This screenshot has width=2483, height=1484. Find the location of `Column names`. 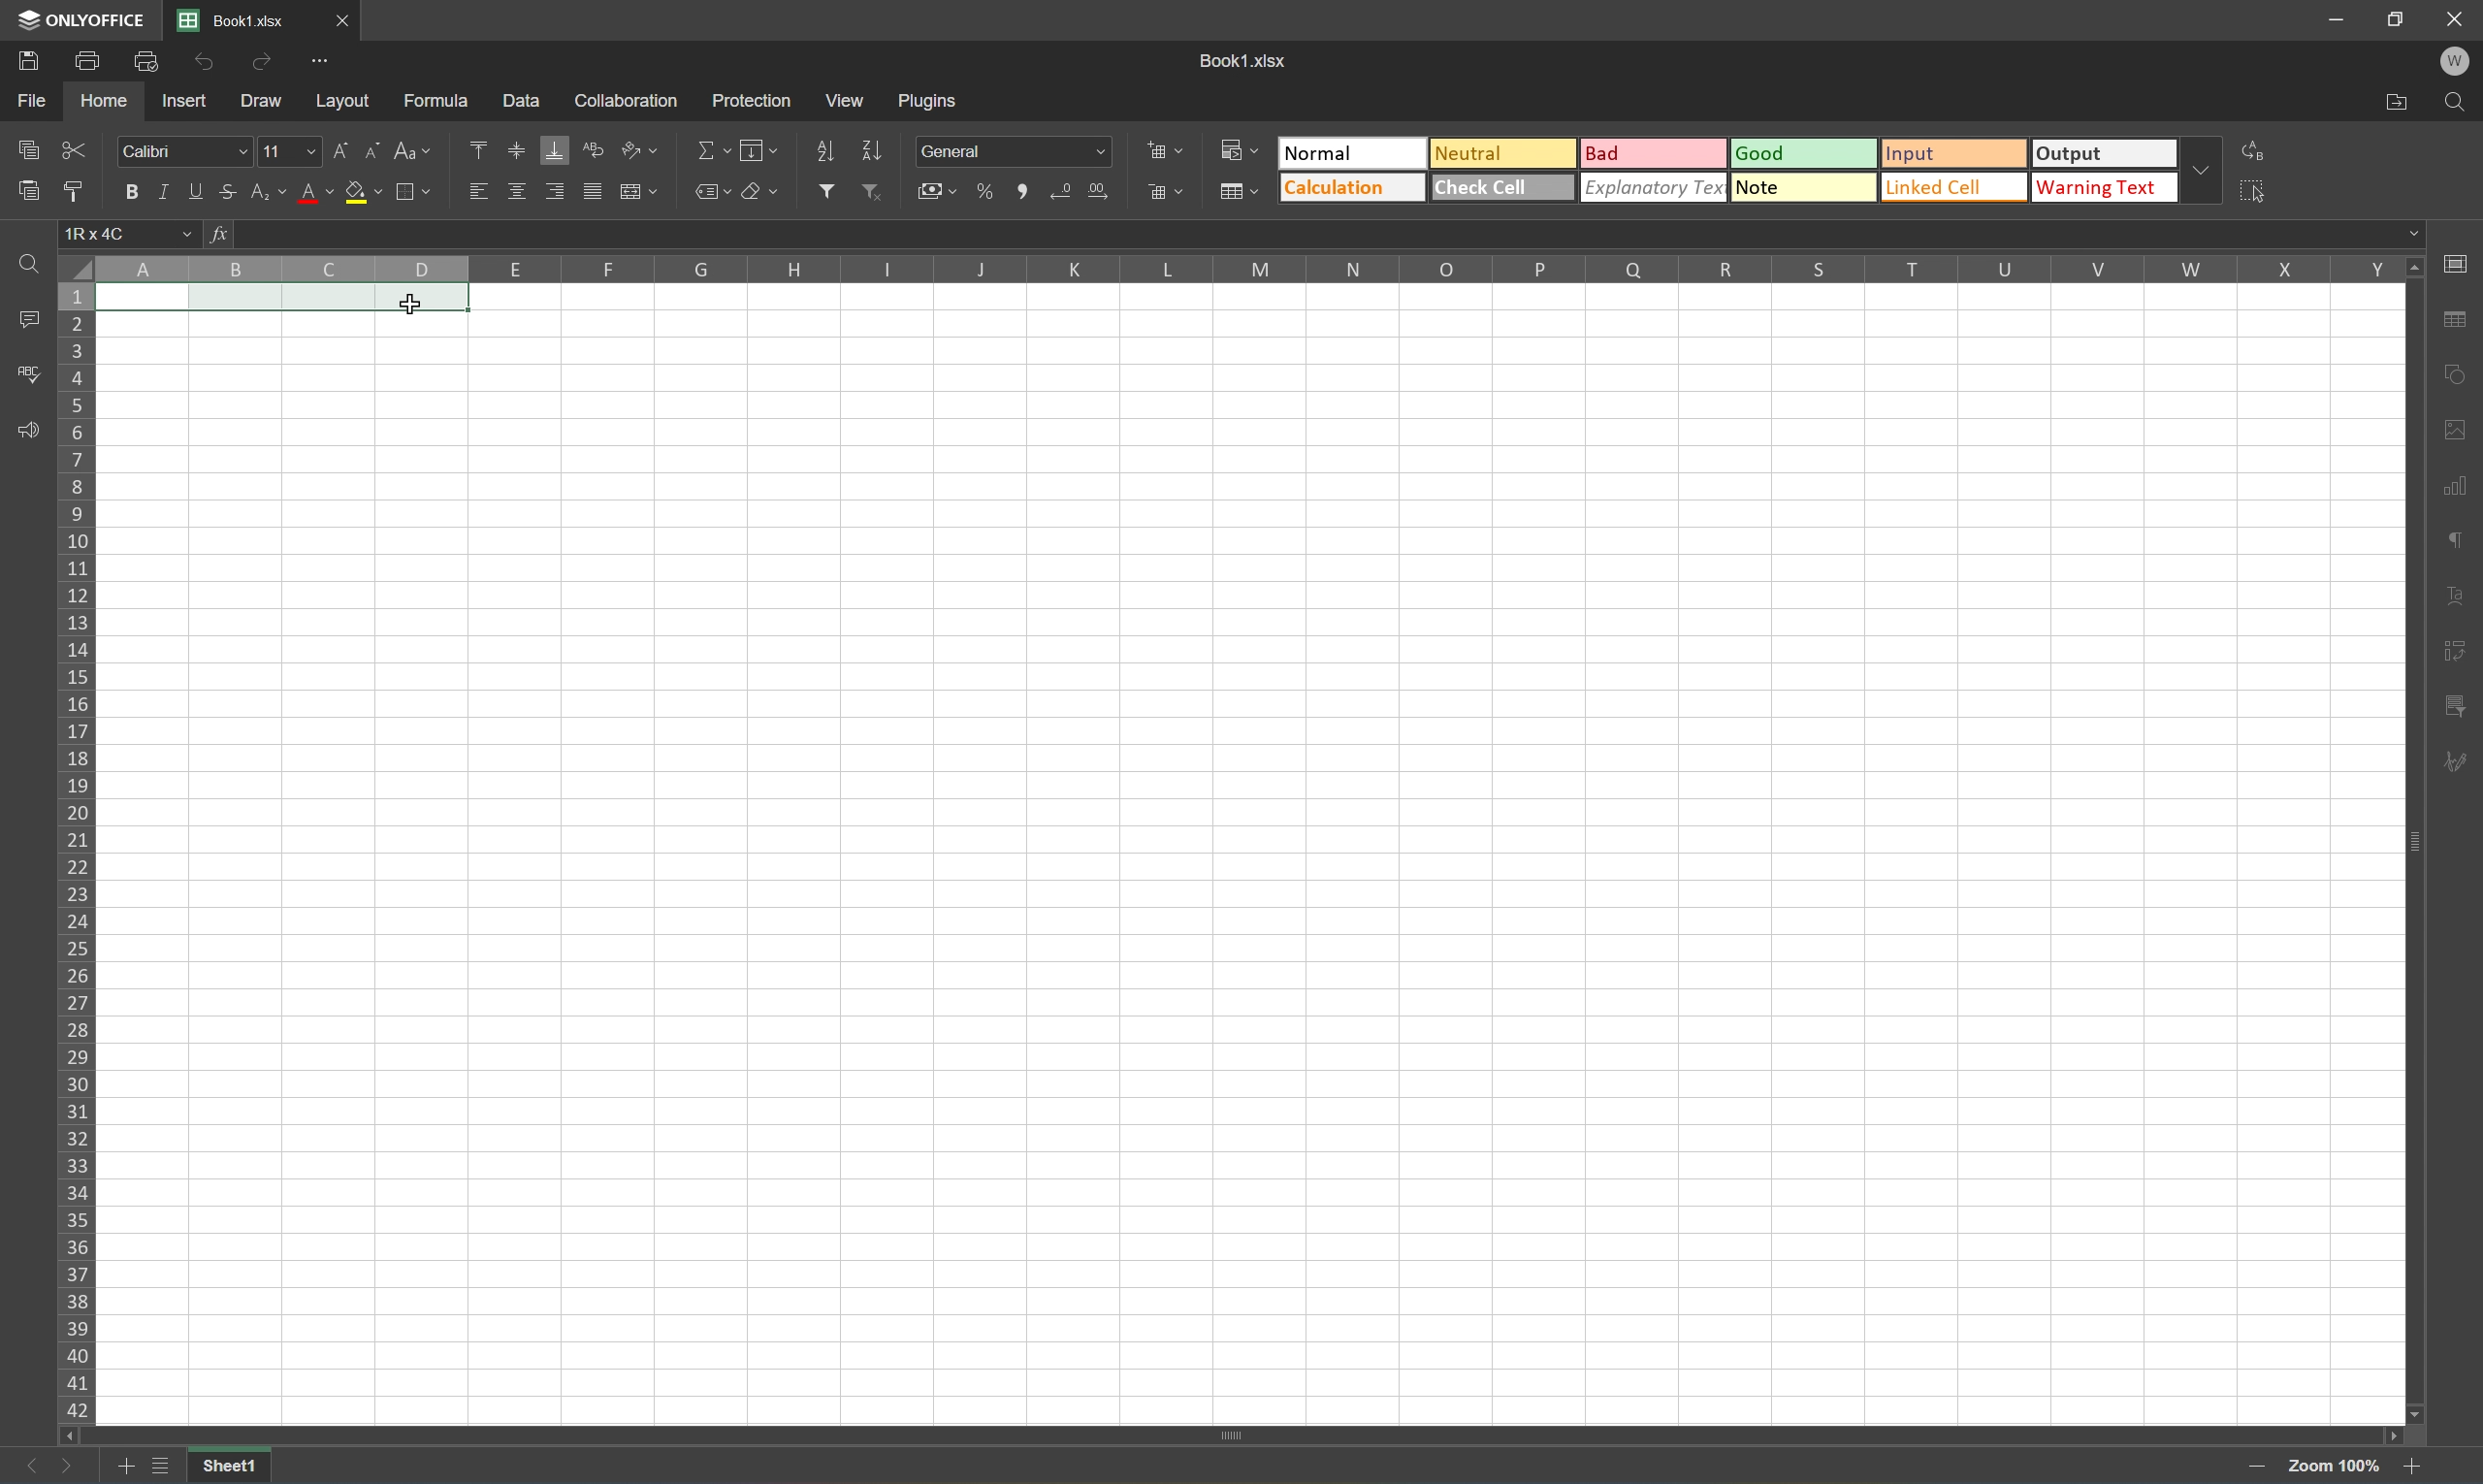

Column names is located at coordinates (1250, 271).